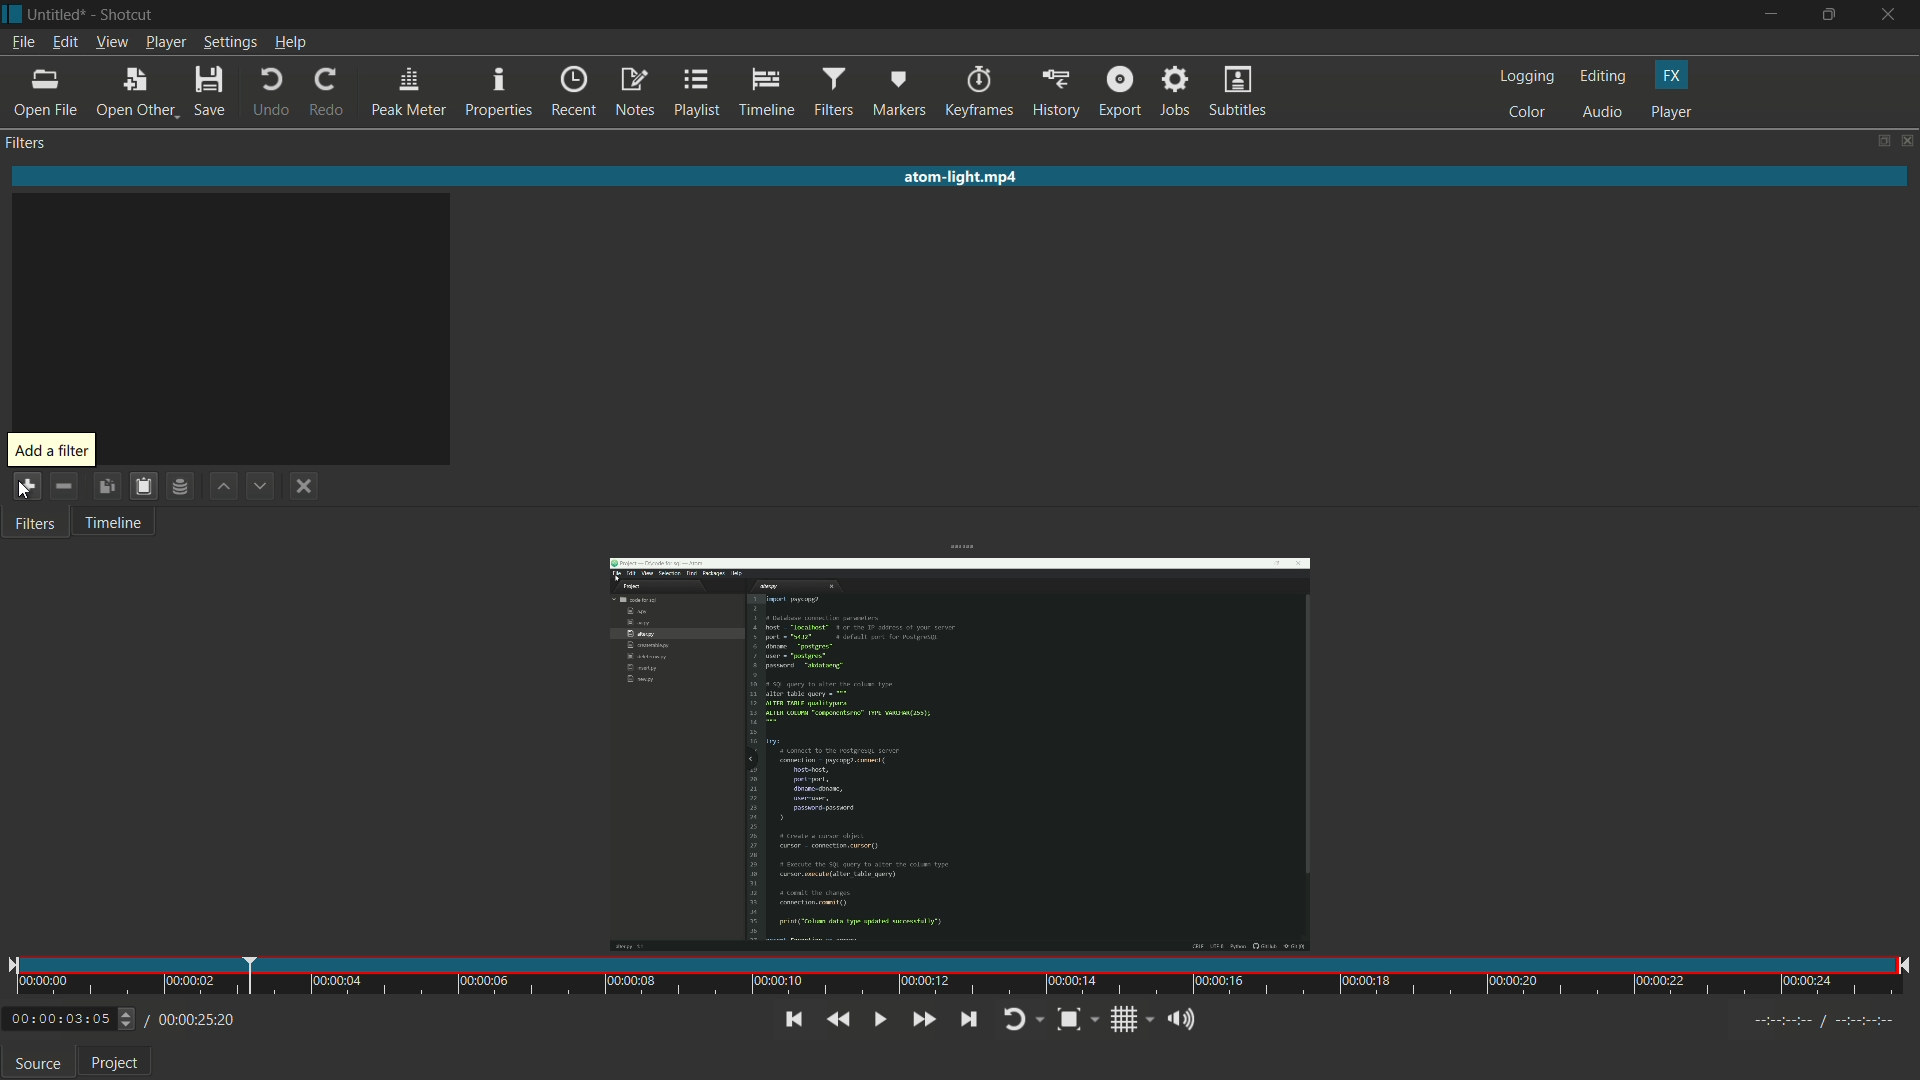 The height and width of the screenshot is (1080, 1920). I want to click on move filter up, so click(220, 486).